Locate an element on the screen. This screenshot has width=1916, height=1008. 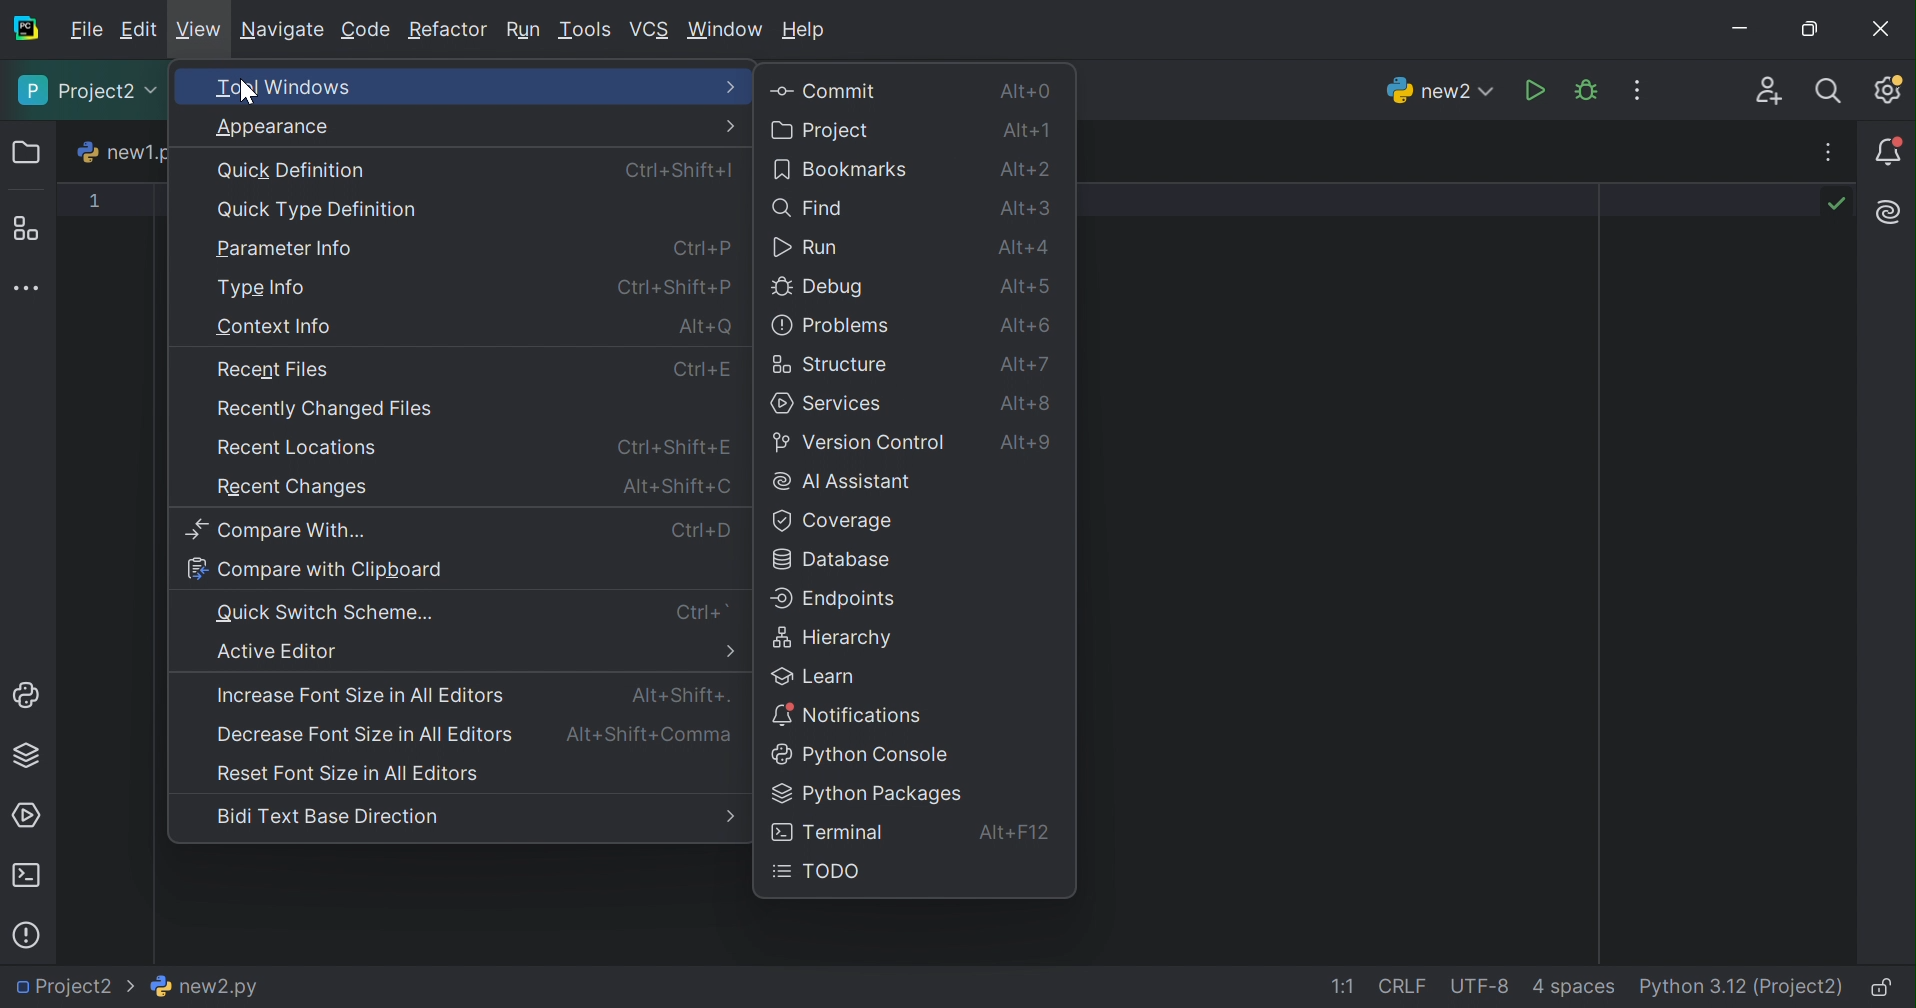
Ctrl+Shift+P is located at coordinates (673, 287).